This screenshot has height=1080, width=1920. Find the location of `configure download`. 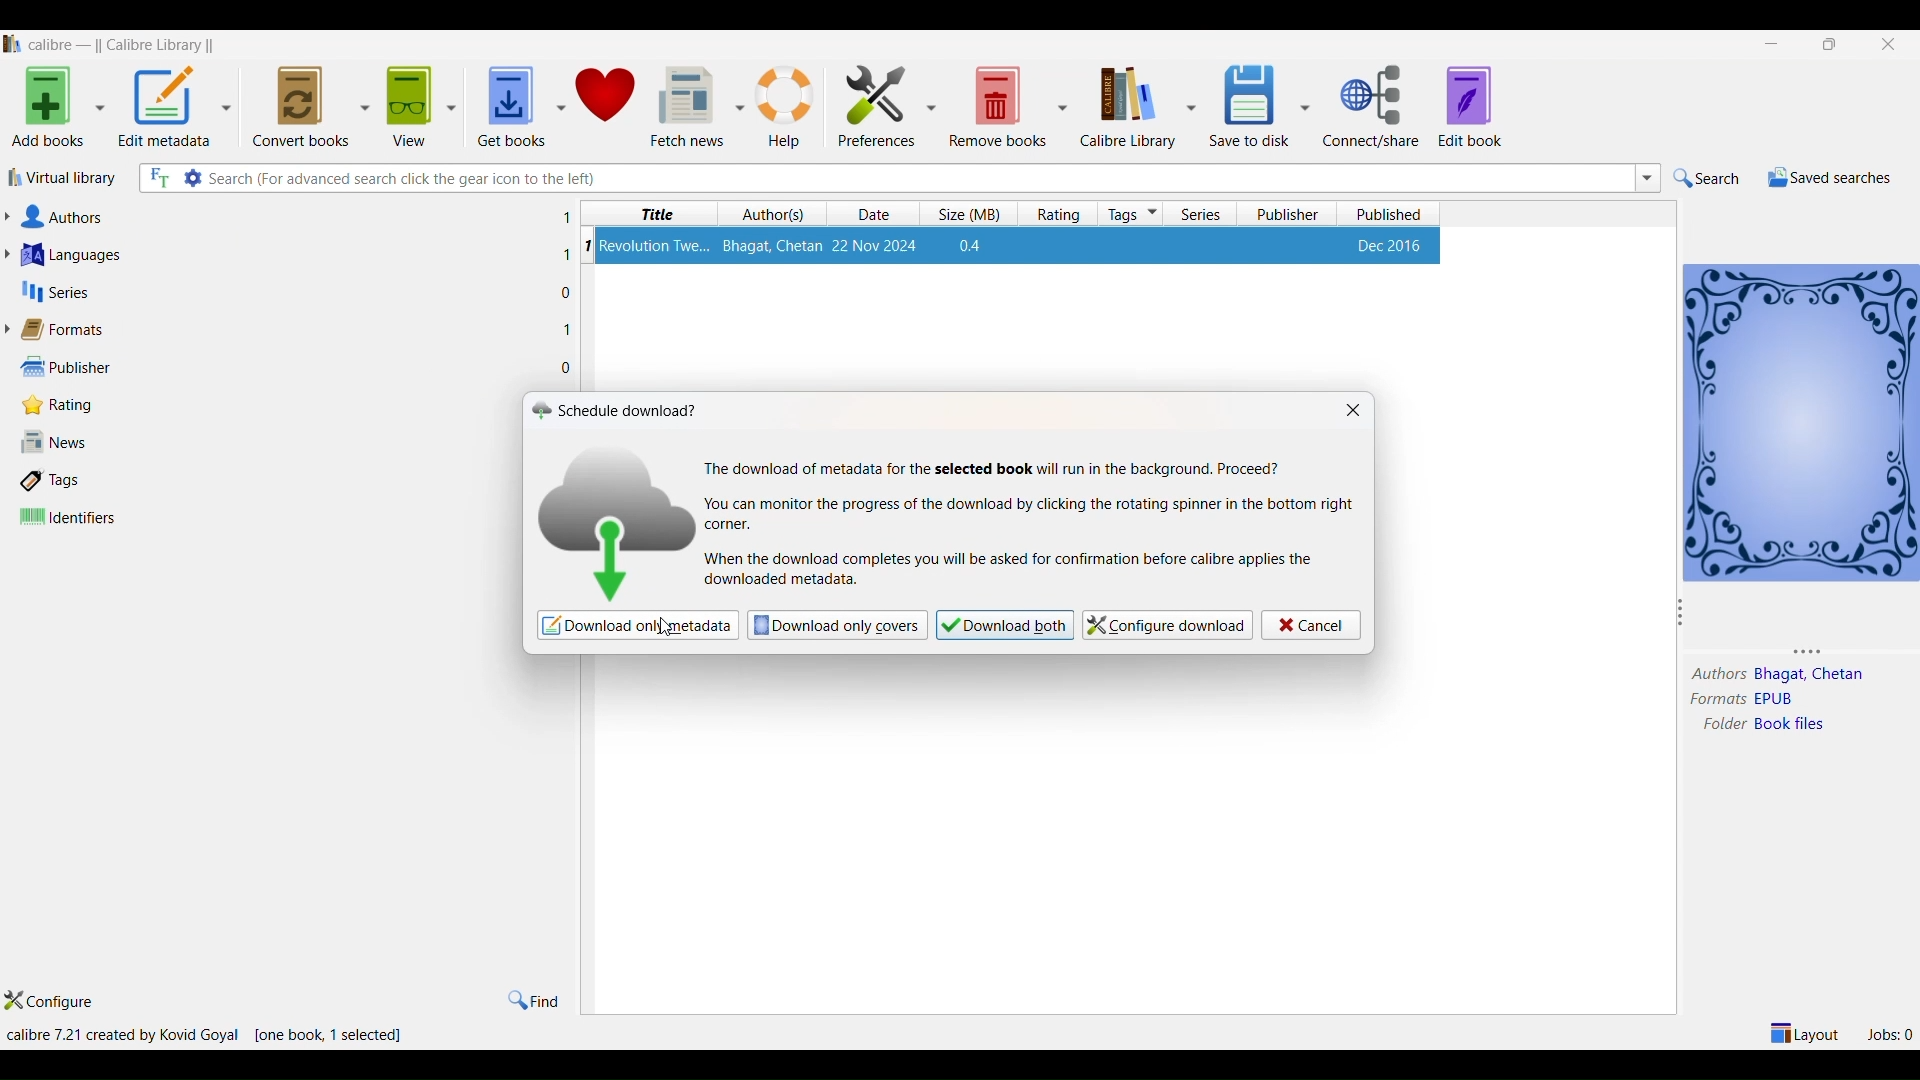

configure download is located at coordinates (1167, 625).